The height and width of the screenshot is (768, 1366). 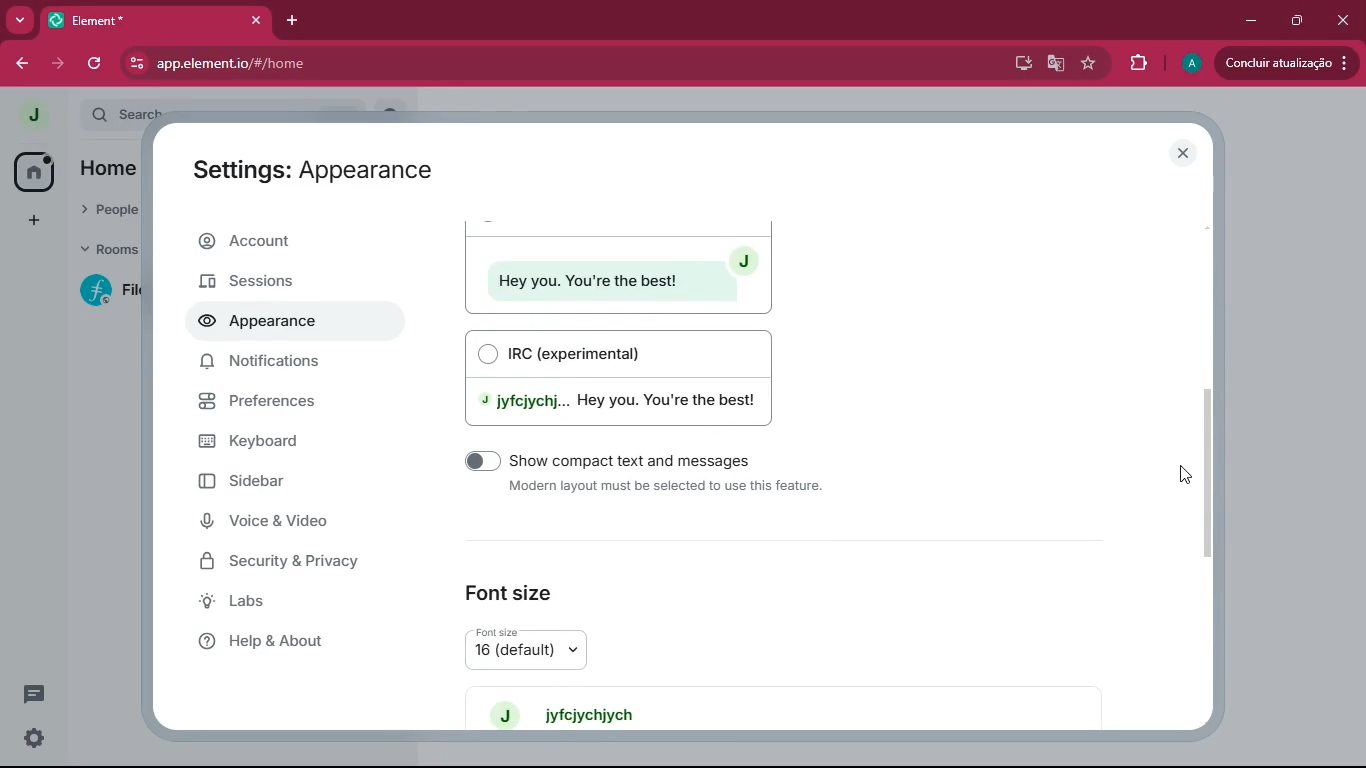 What do you see at coordinates (1138, 61) in the screenshot?
I see `extensions` at bounding box center [1138, 61].